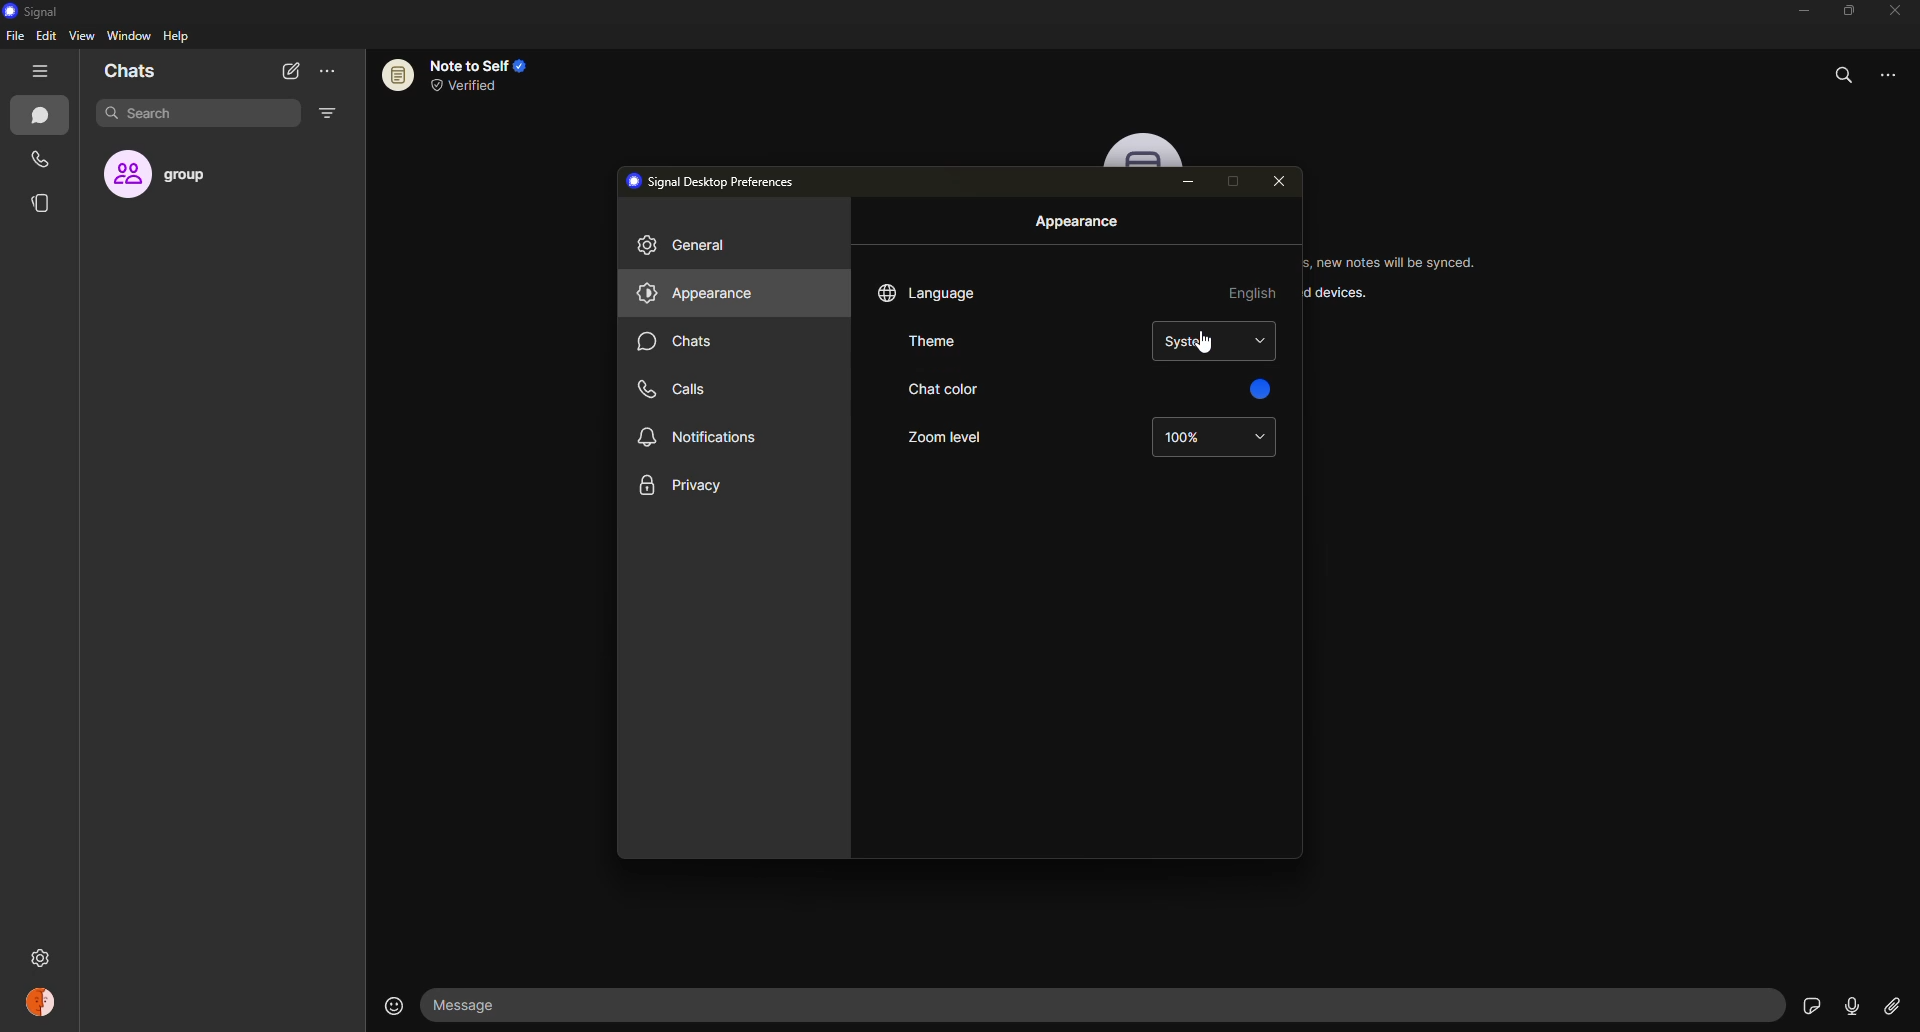 The image size is (1920, 1032). Describe the element at coordinates (1844, 71) in the screenshot. I see `search` at that location.